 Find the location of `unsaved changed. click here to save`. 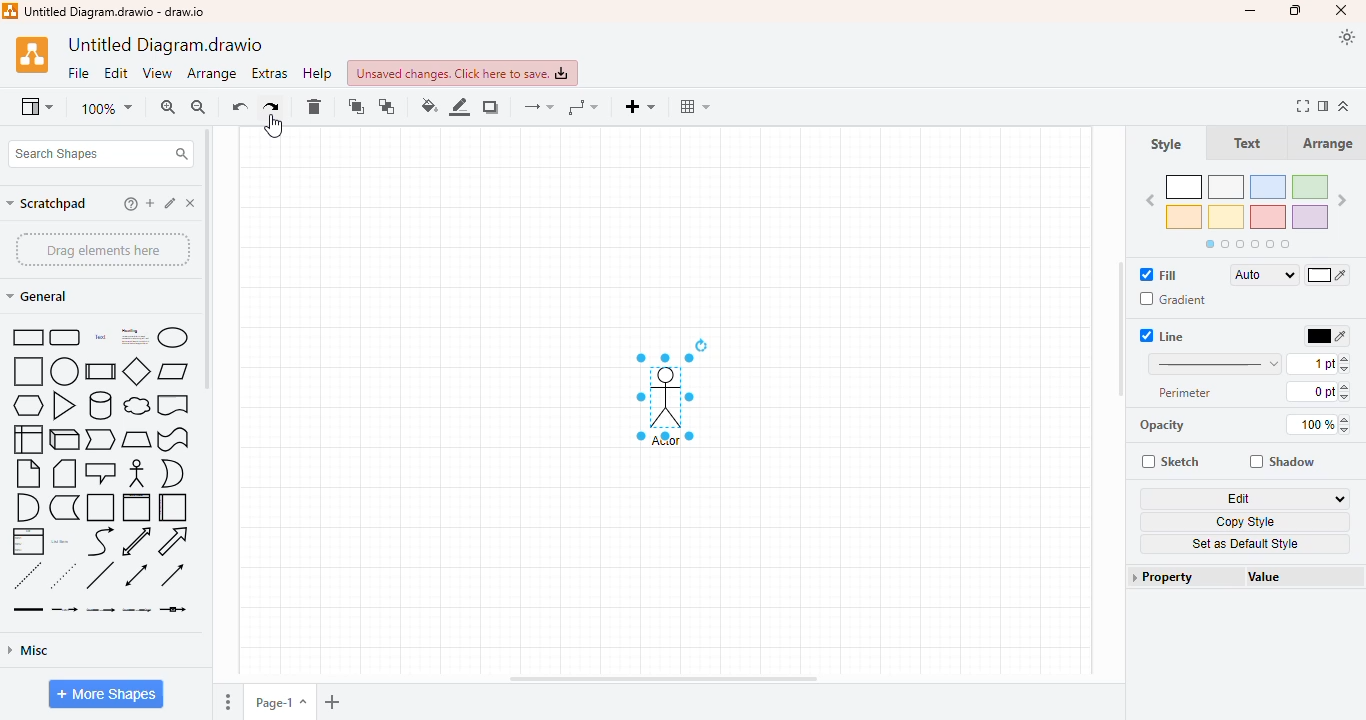

unsaved changed. click here to save is located at coordinates (462, 73).